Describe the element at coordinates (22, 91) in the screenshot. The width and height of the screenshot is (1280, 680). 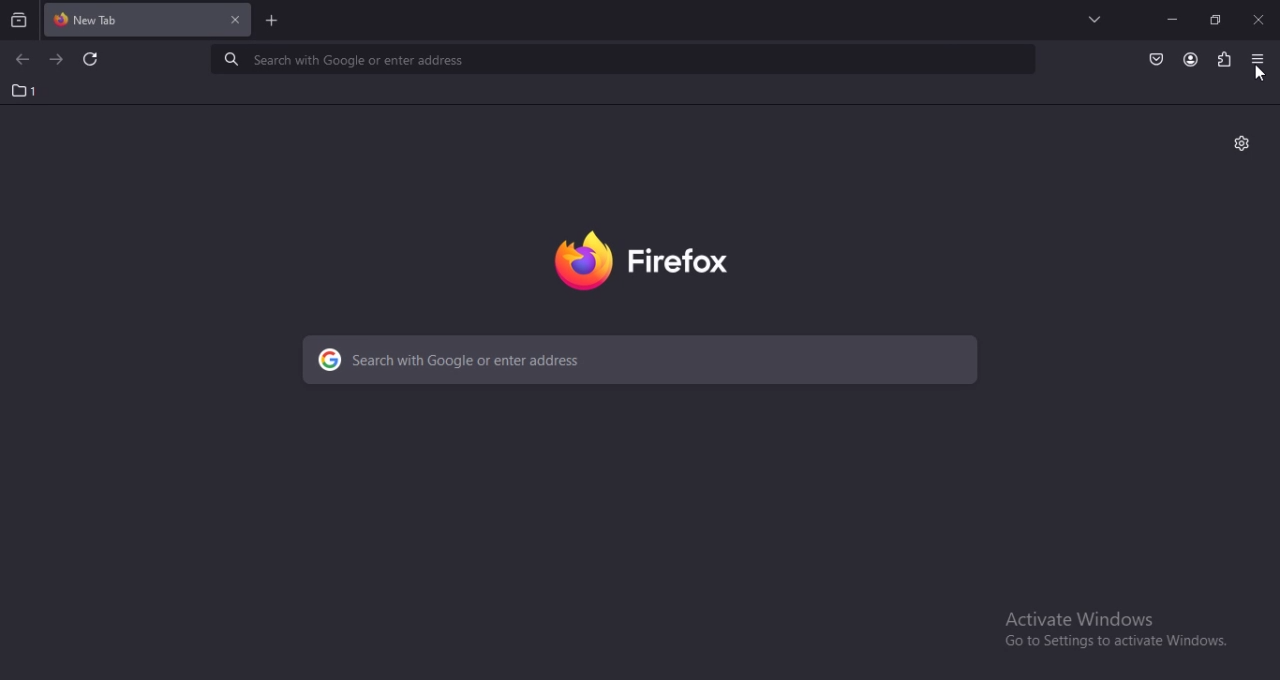
I see `1` at that location.